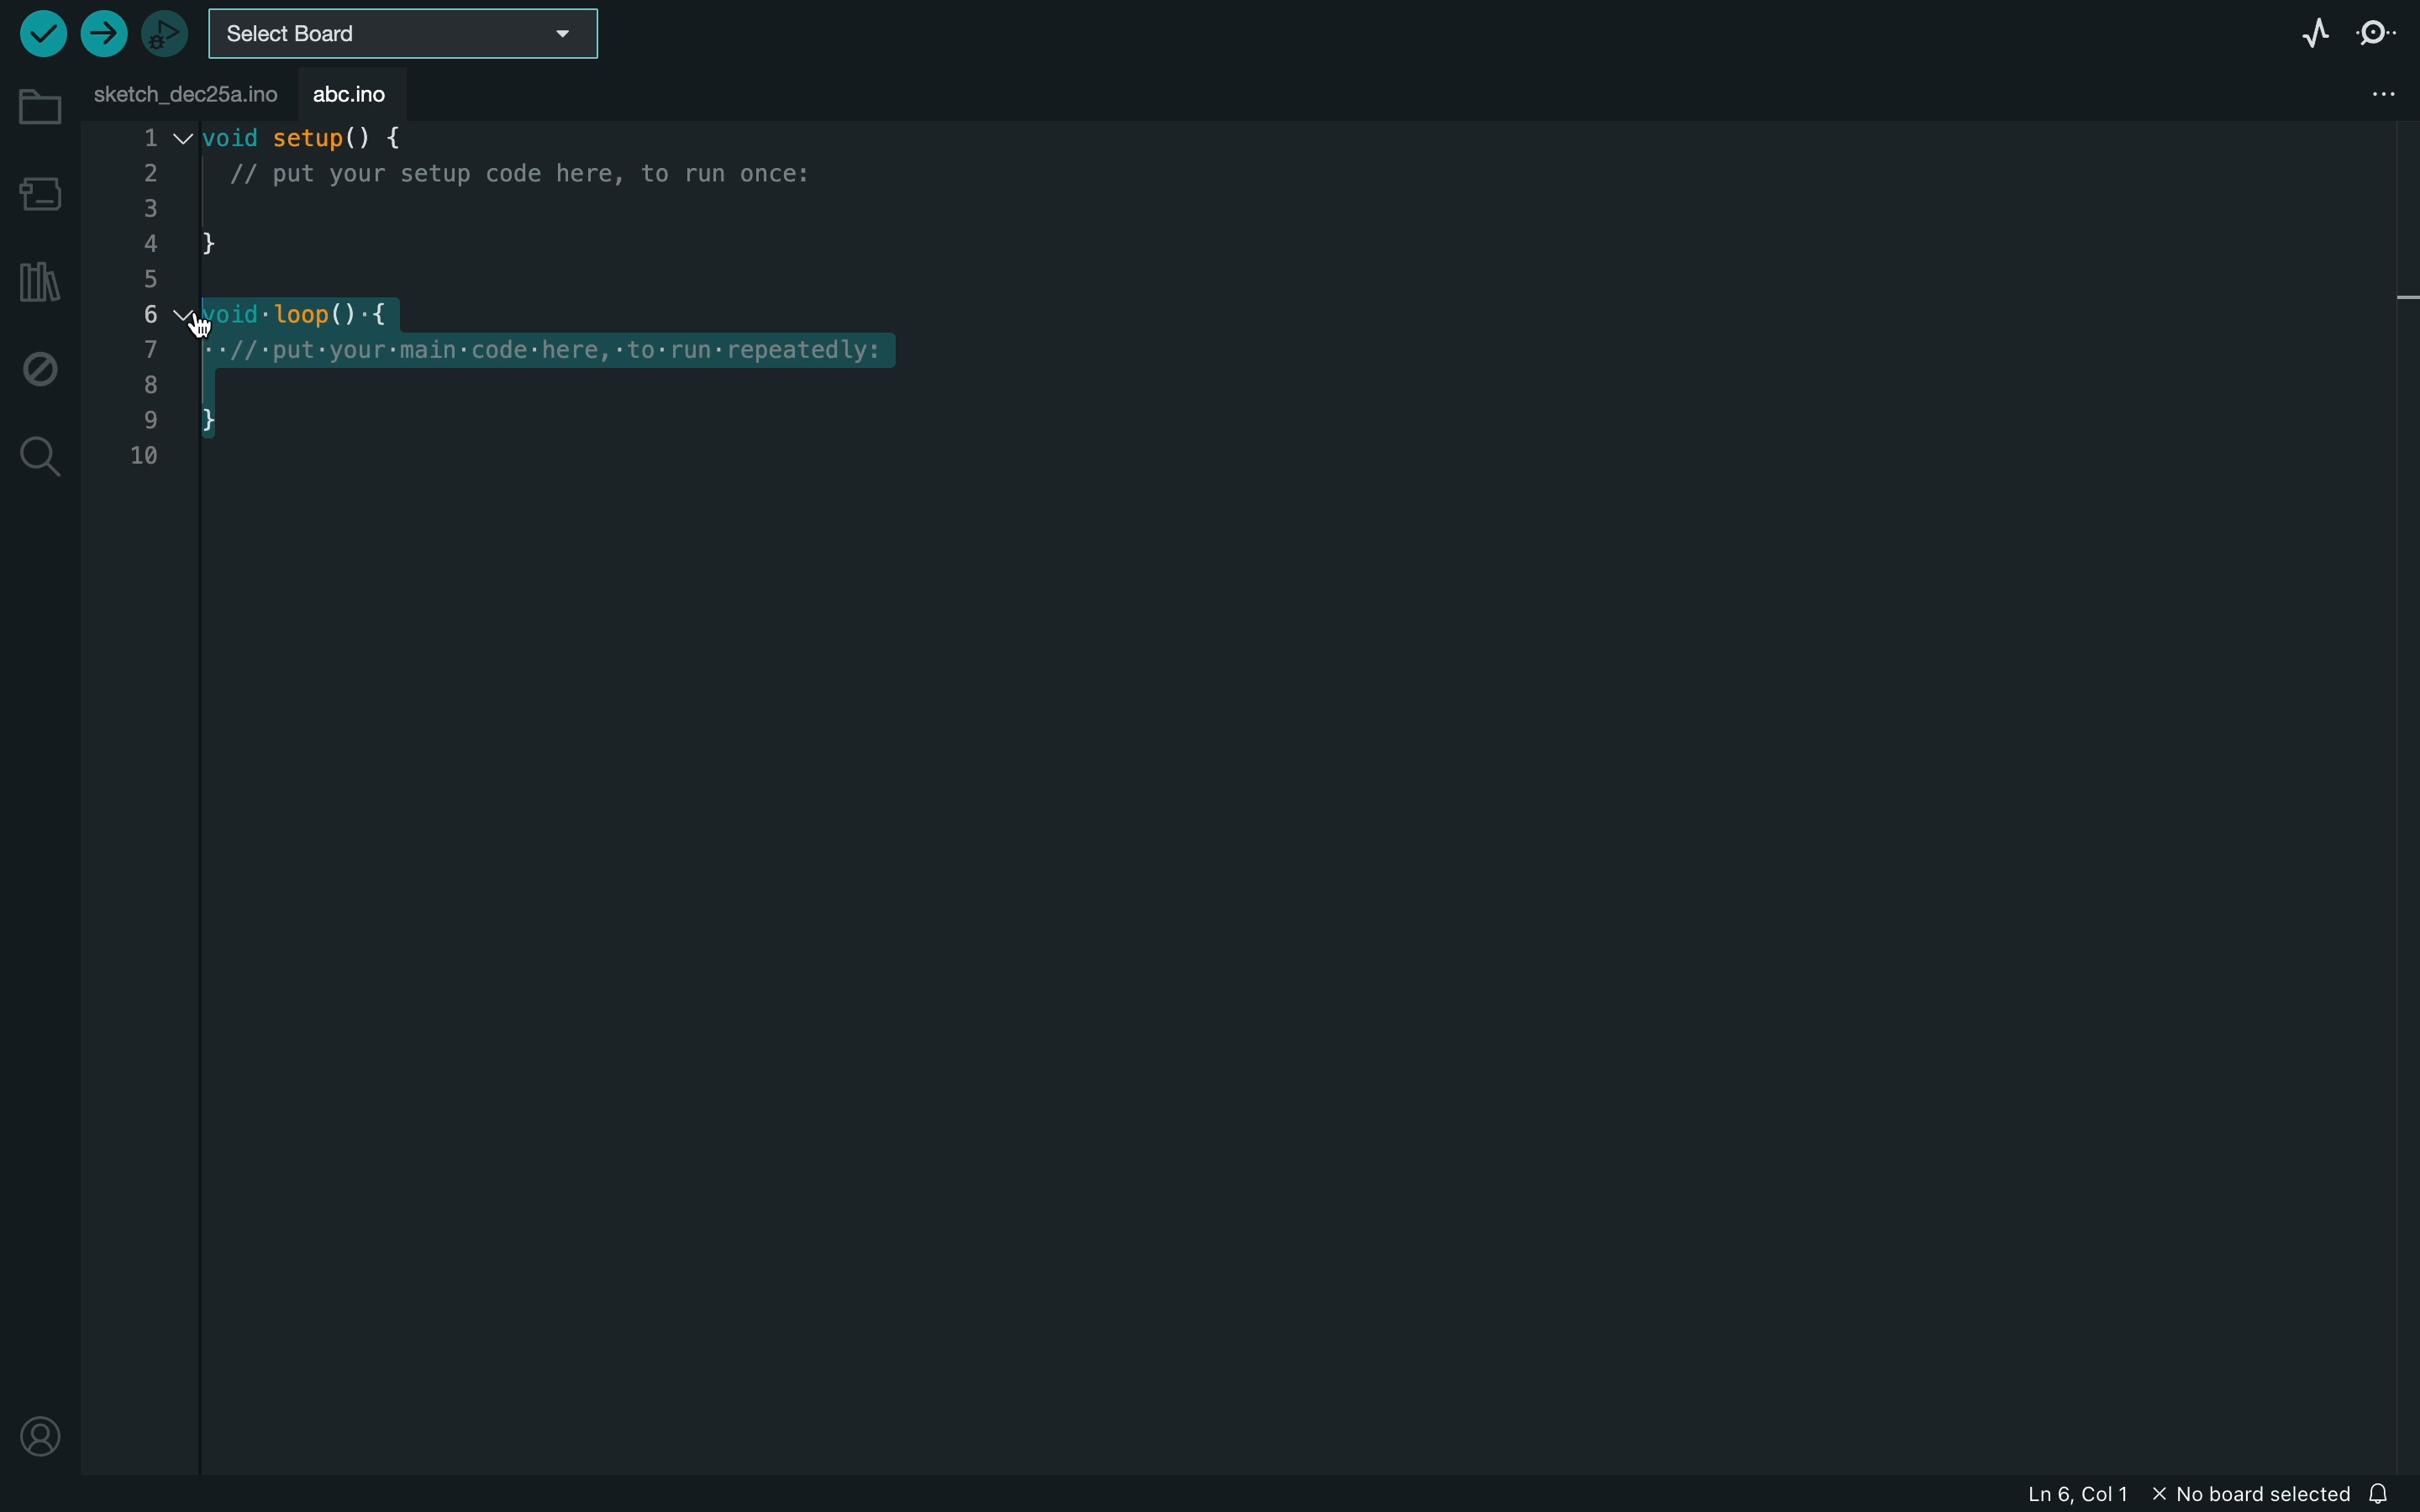  What do you see at coordinates (350, 90) in the screenshot?
I see `abc ` at bounding box center [350, 90].